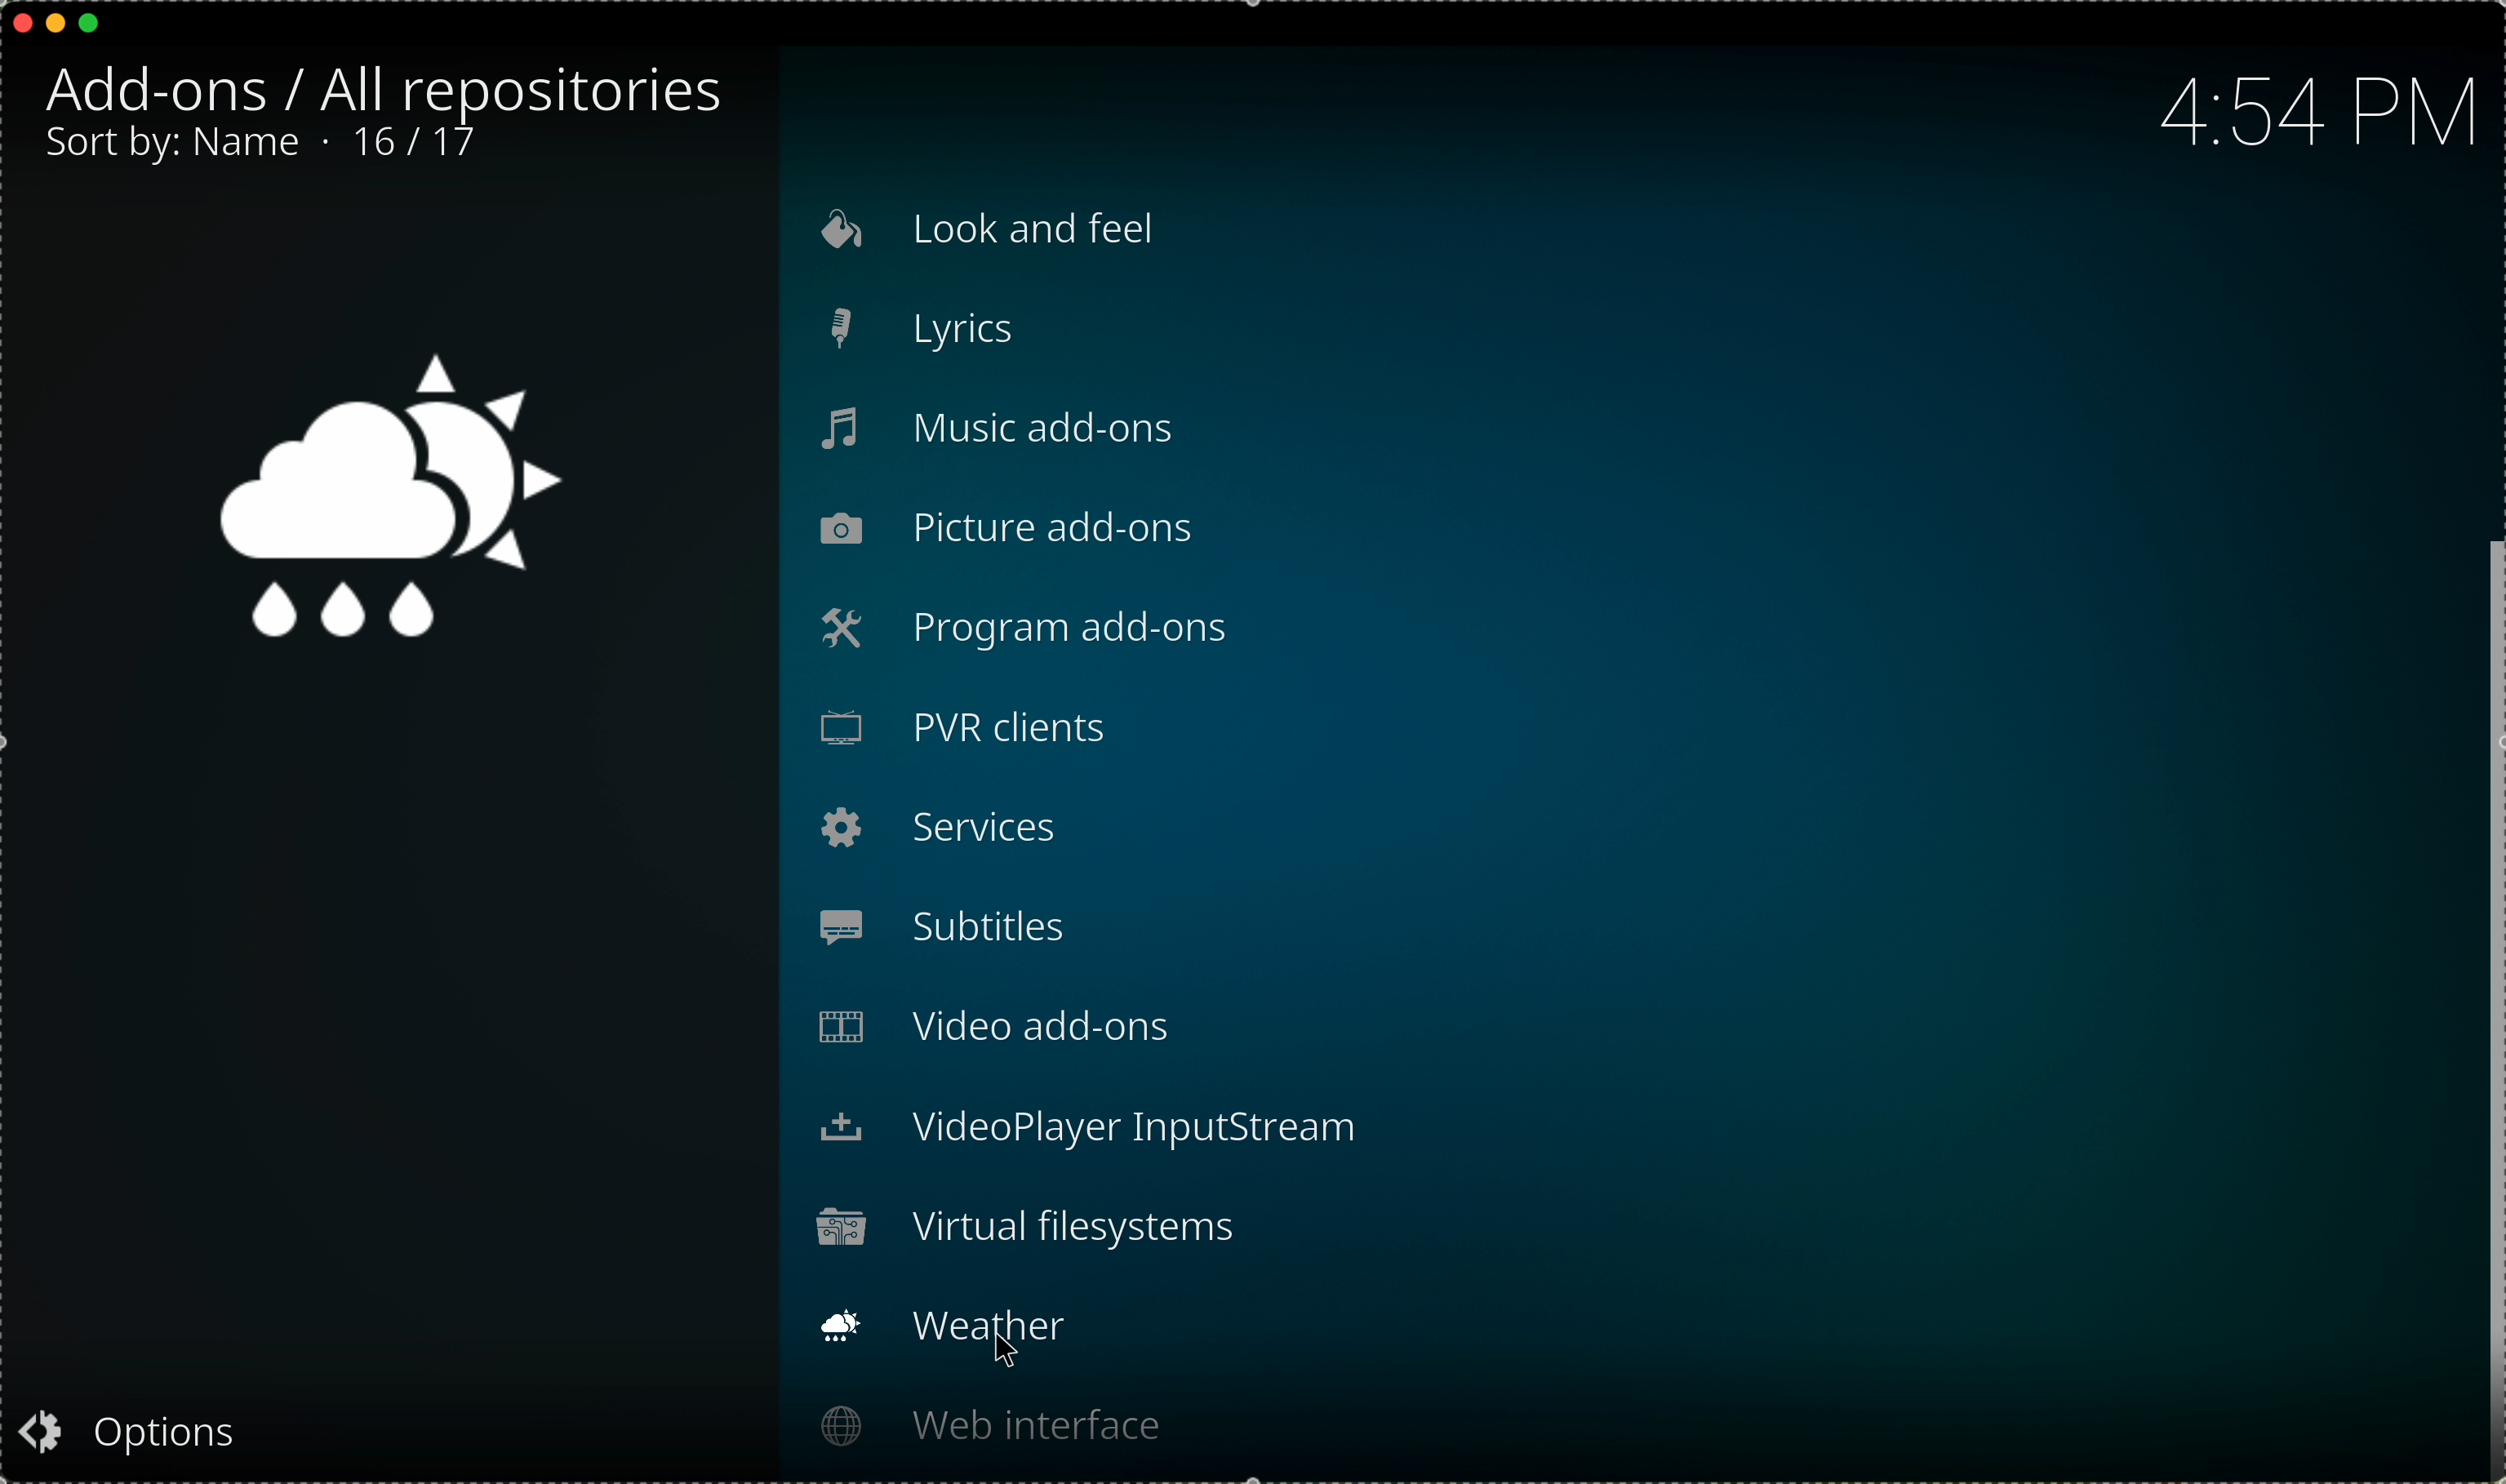  Describe the element at coordinates (58, 23) in the screenshot. I see `minimize` at that location.